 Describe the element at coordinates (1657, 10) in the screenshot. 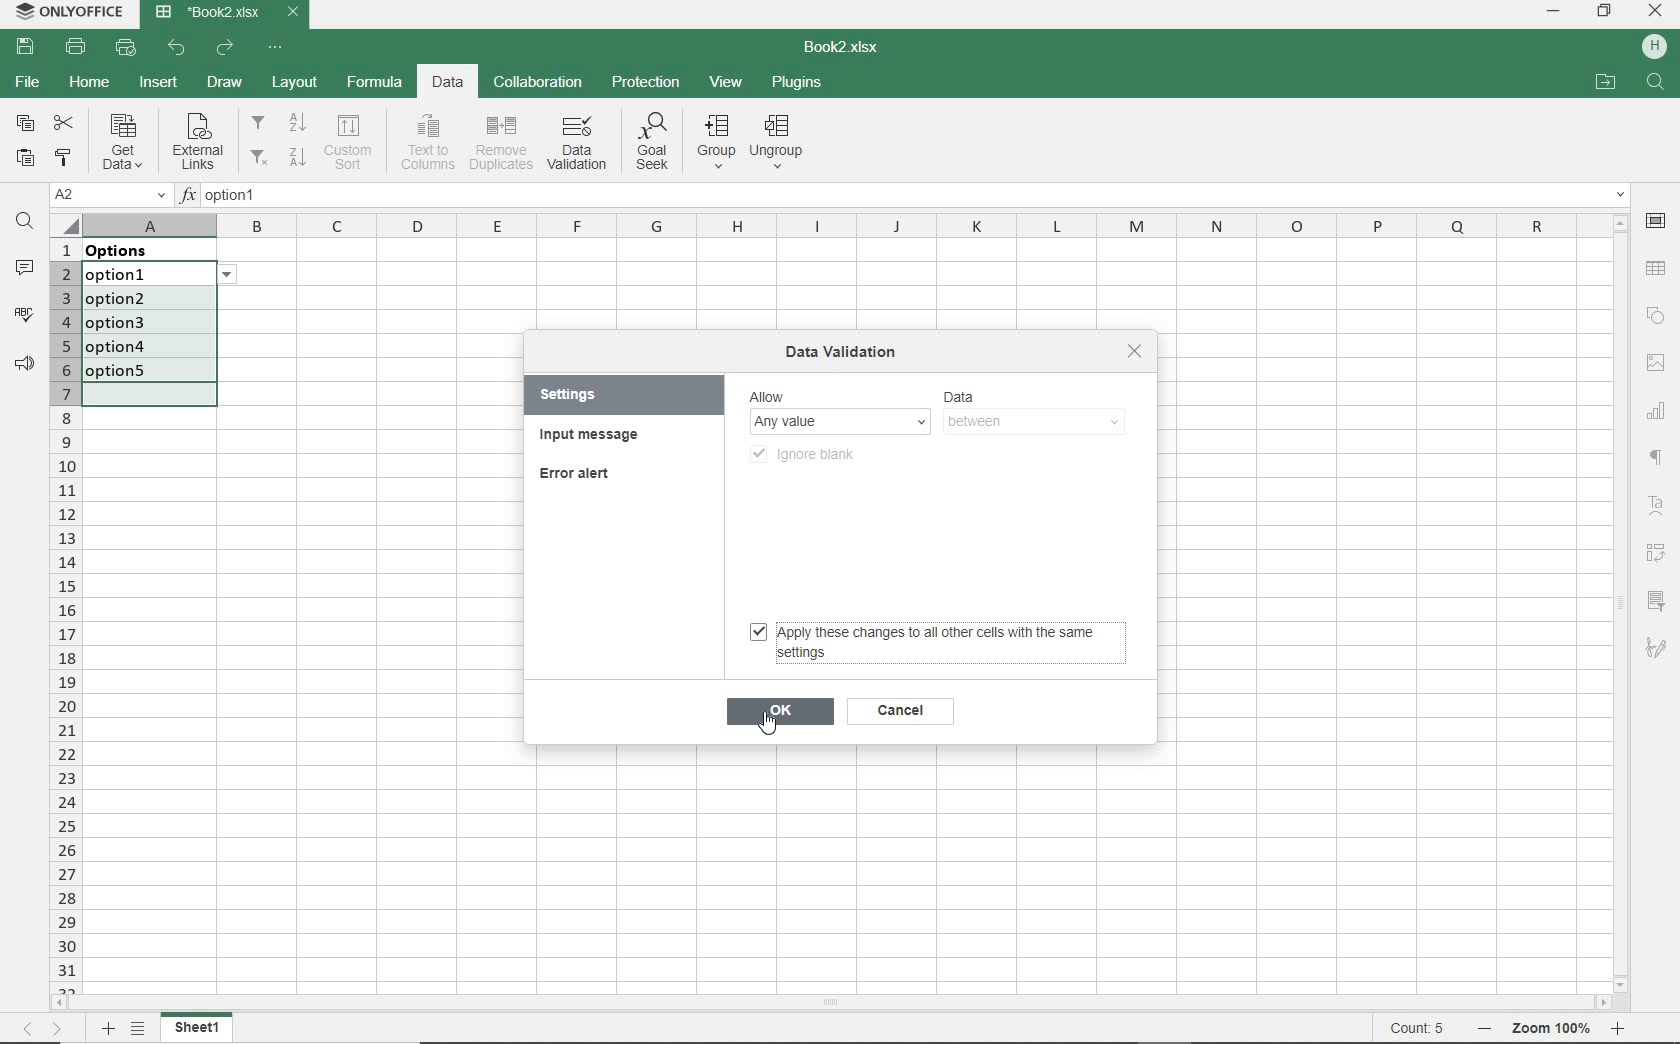

I see `CLOSE` at that location.